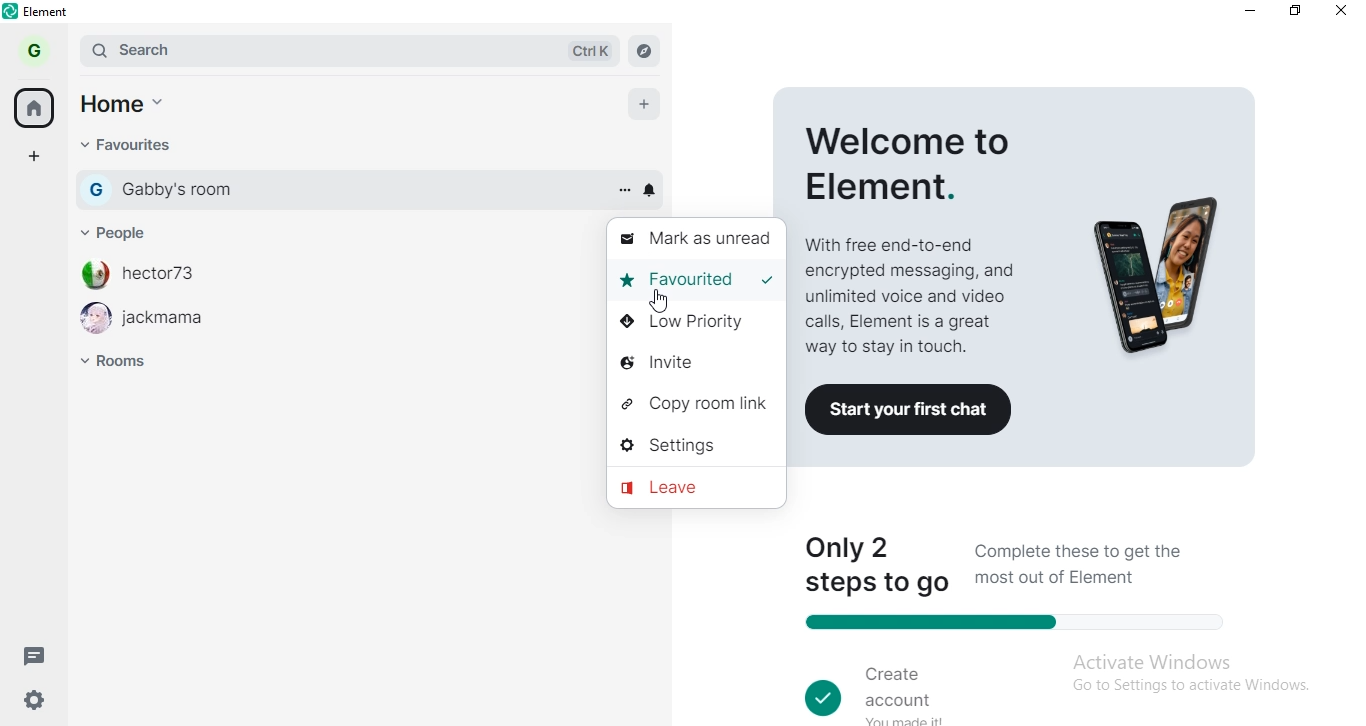 The image size is (1366, 726). I want to click on progress, so click(1011, 624).